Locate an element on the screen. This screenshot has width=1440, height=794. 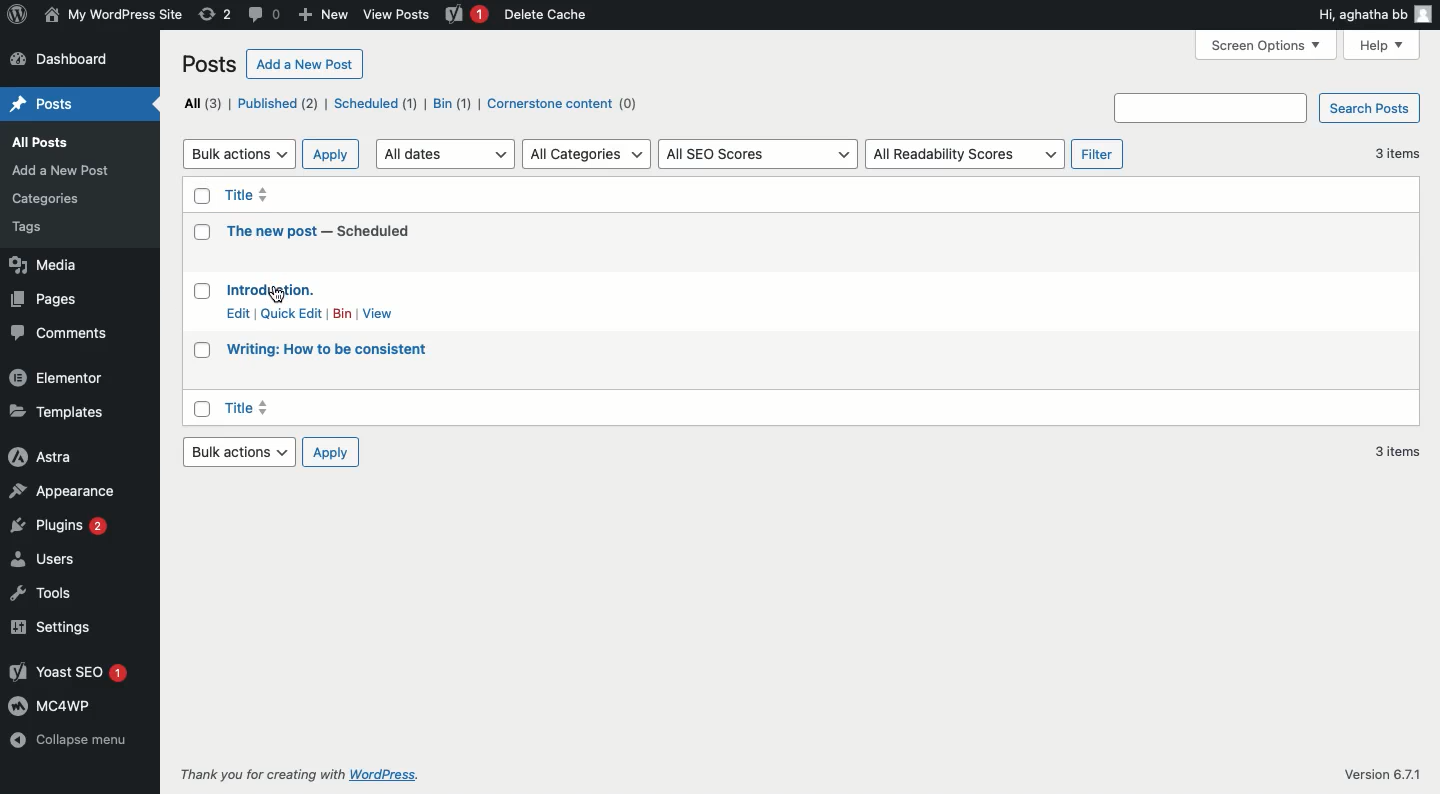
Help is located at coordinates (1381, 47).